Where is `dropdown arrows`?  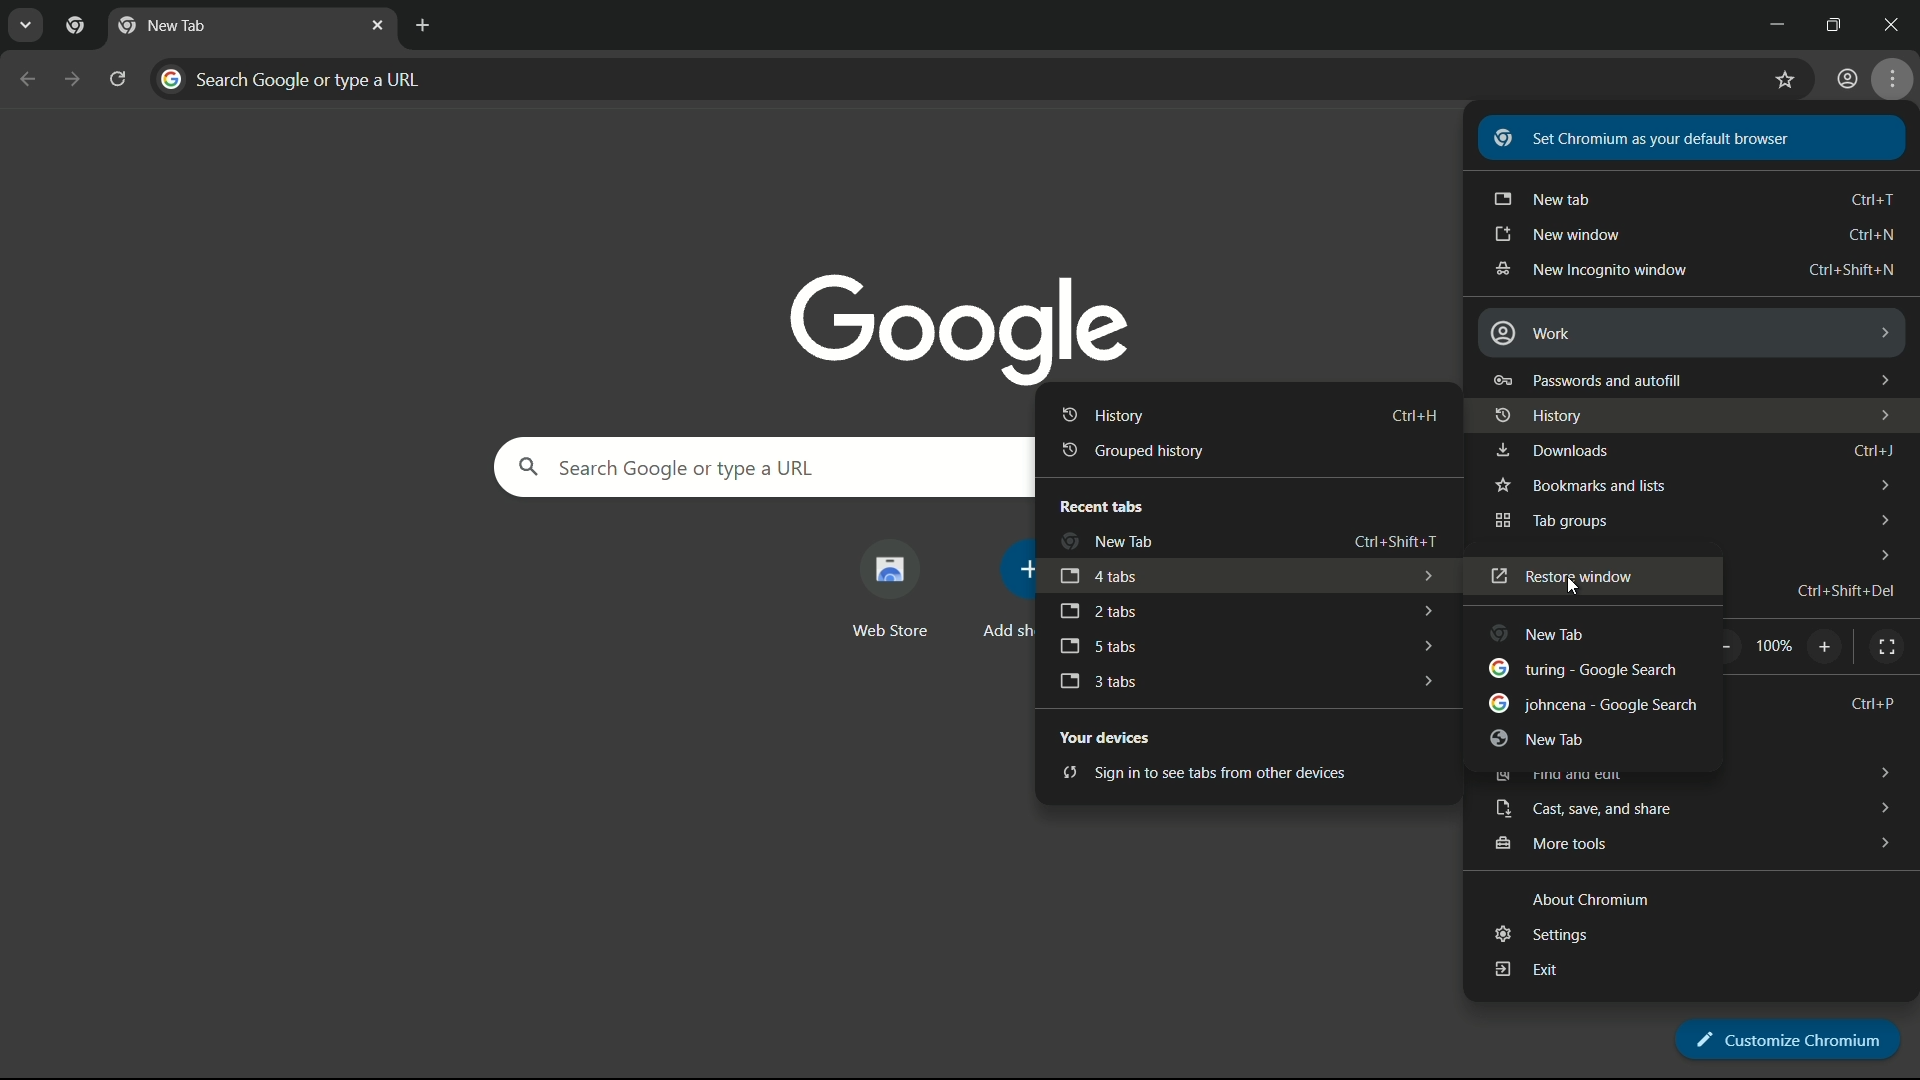 dropdown arrows is located at coordinates (1882, 842).